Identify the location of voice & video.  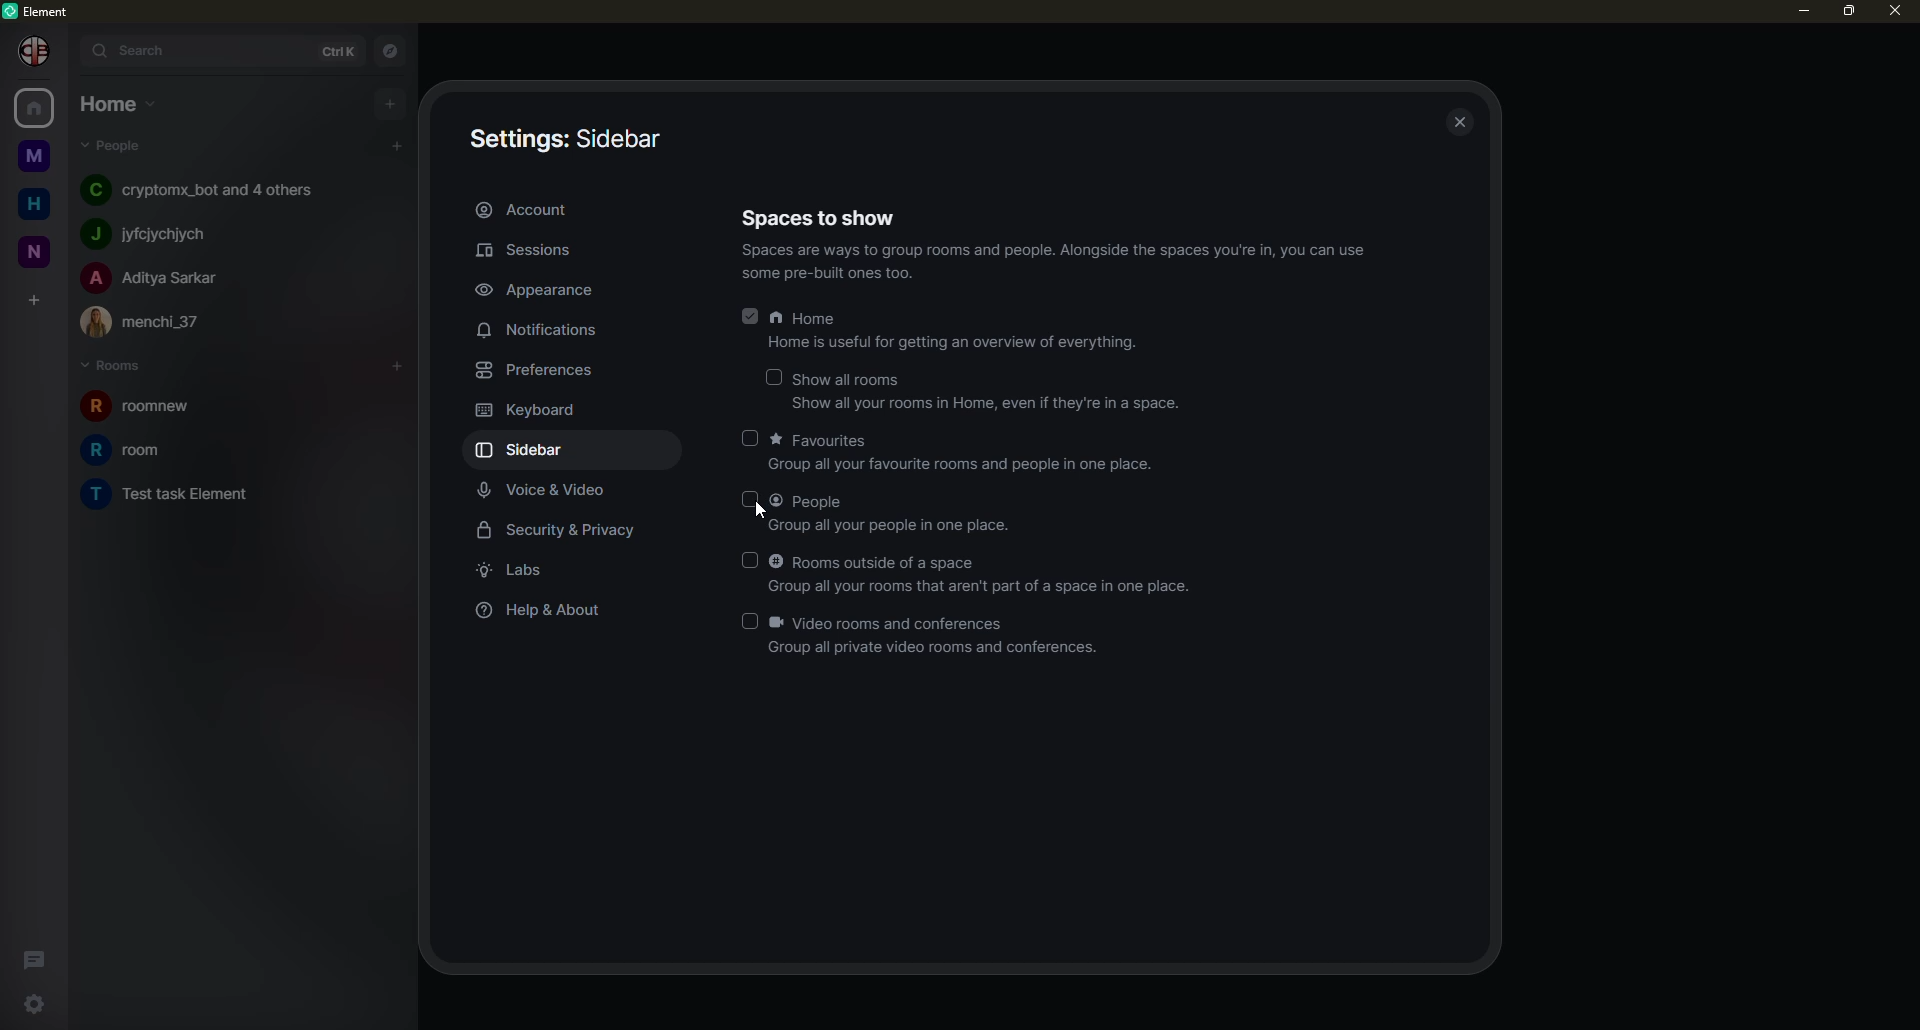
(554, 489).